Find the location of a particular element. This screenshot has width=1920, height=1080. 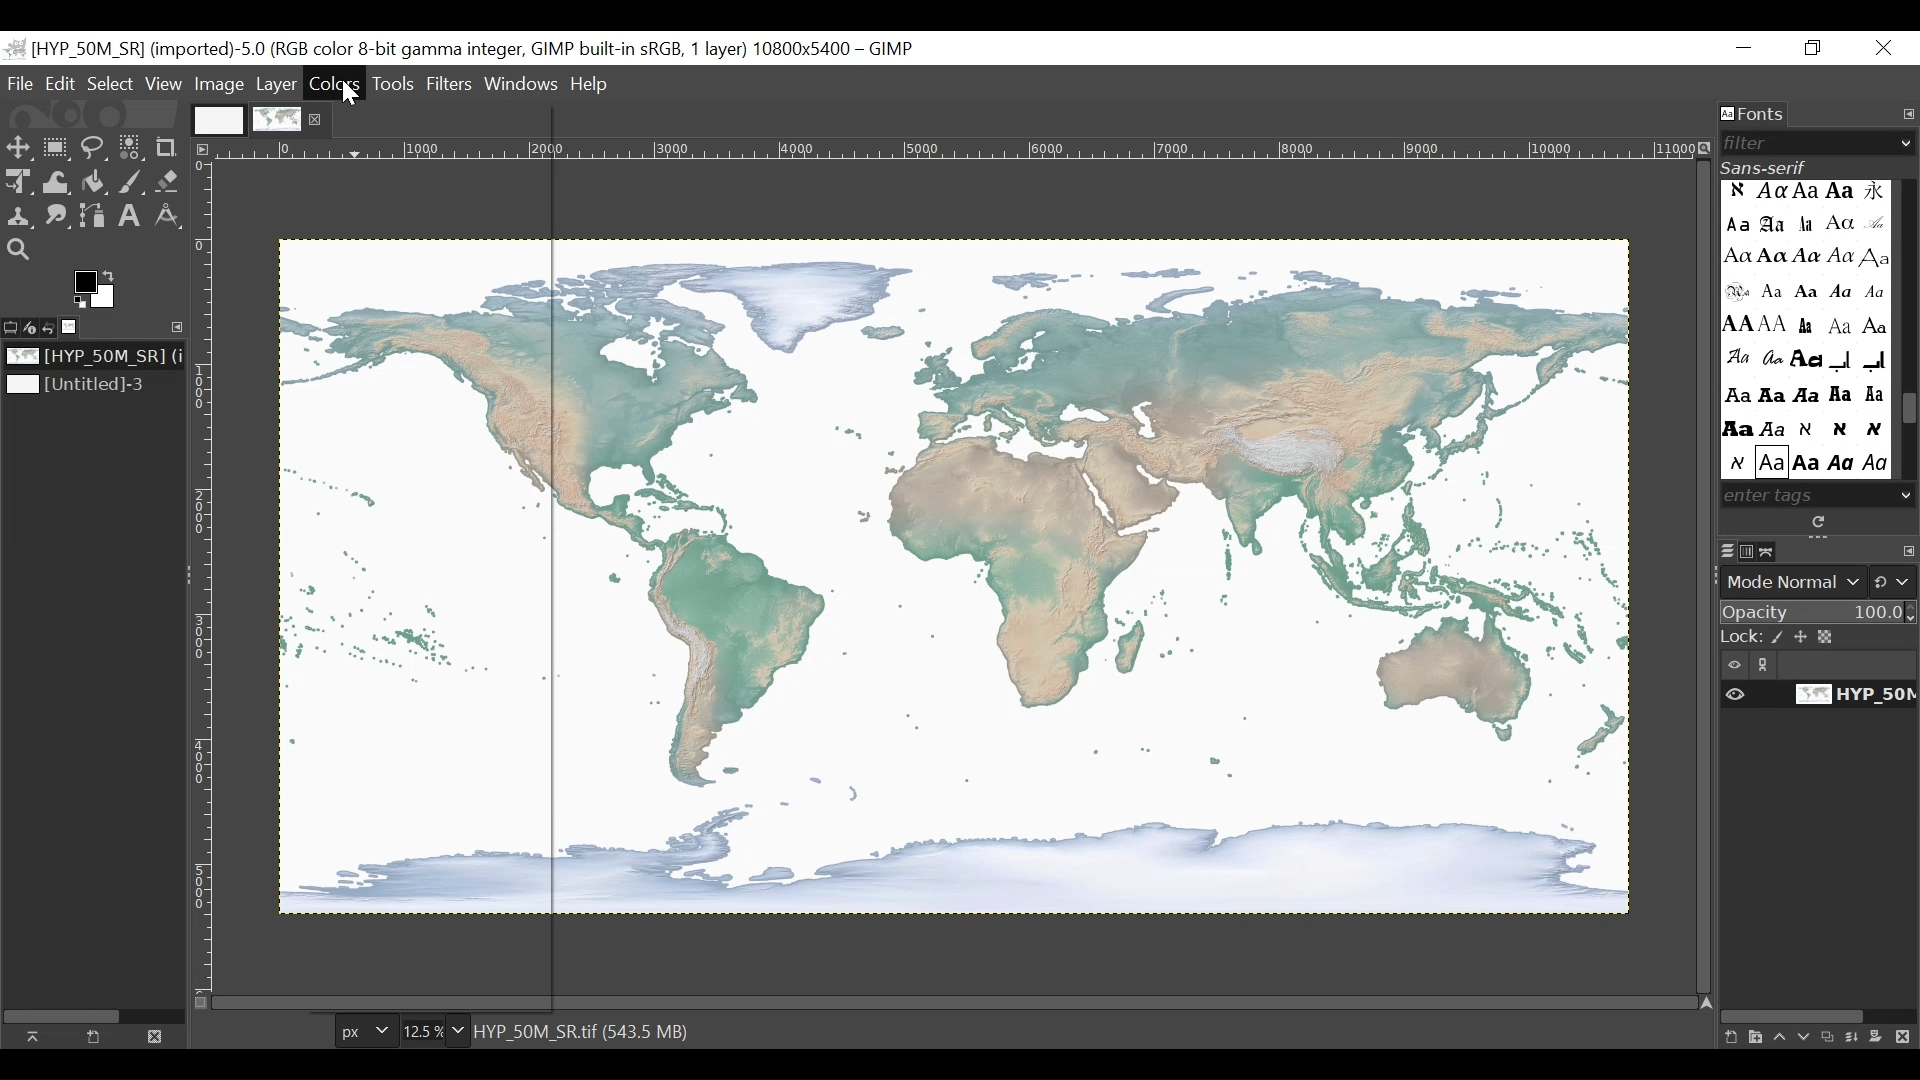

Pixels is located at coordinates (363, 1032).